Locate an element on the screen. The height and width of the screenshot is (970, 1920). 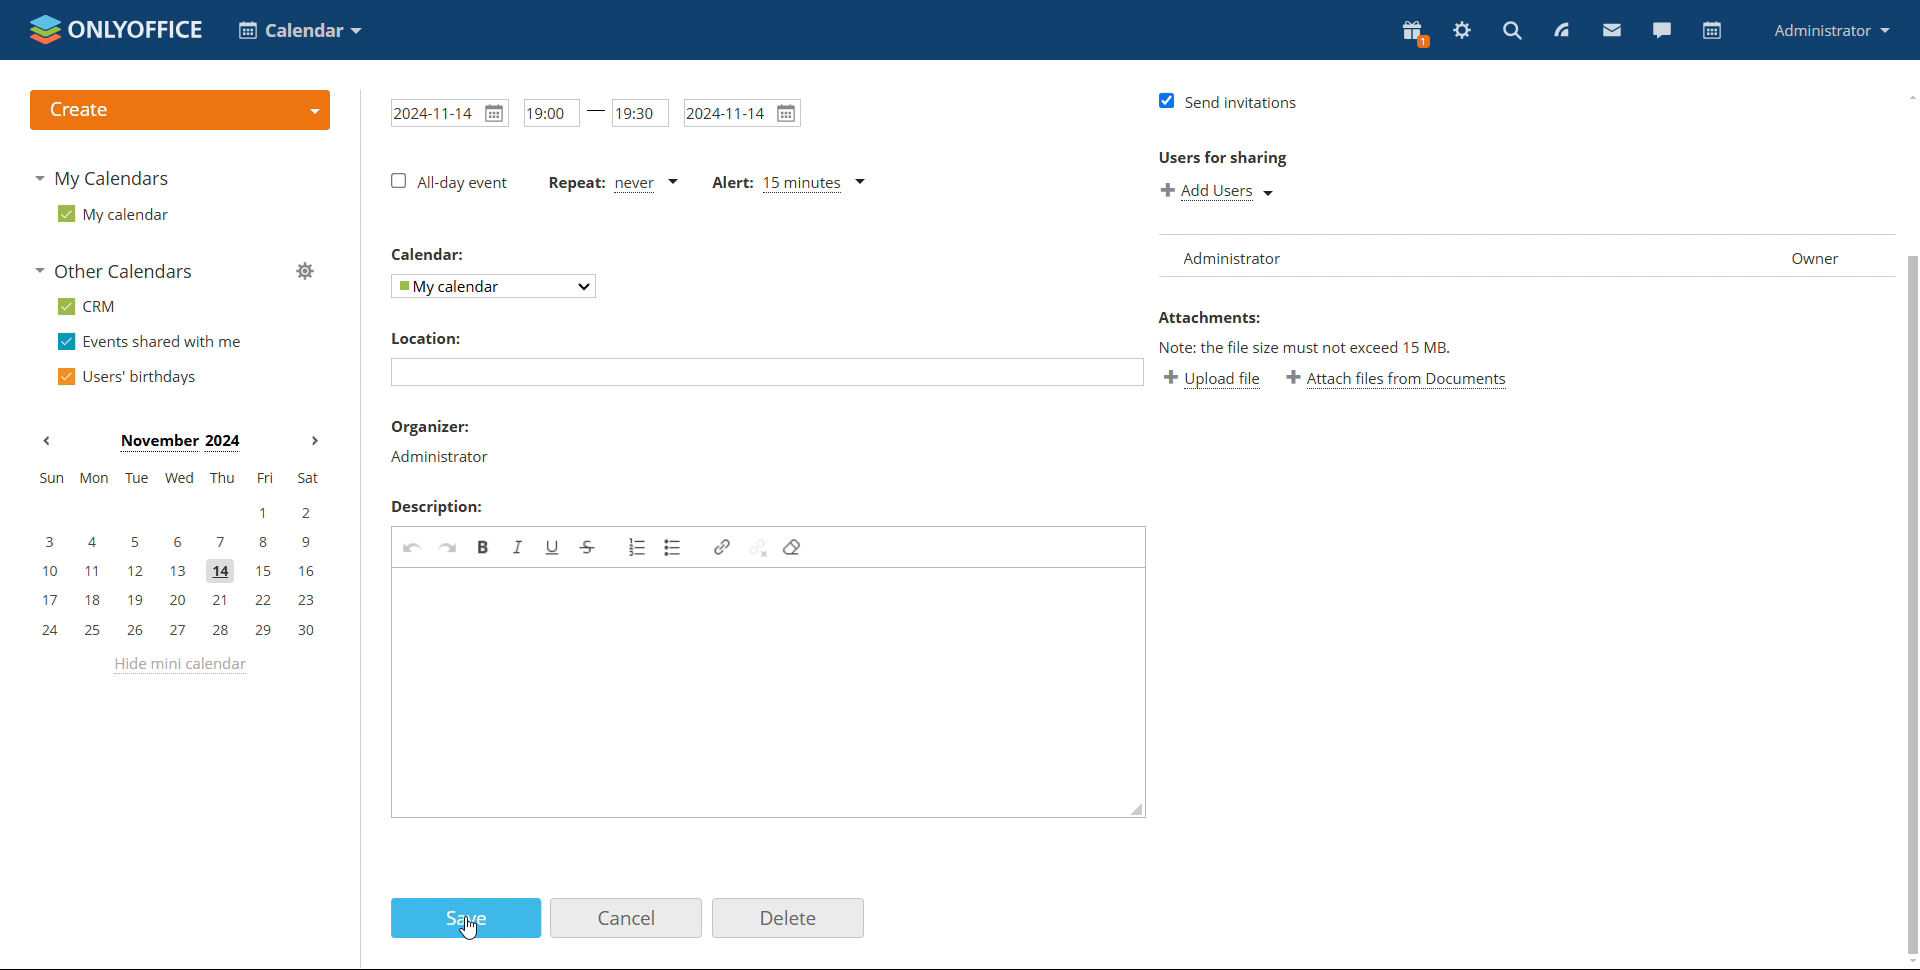
Administrator is located at coordinates (453, 457).